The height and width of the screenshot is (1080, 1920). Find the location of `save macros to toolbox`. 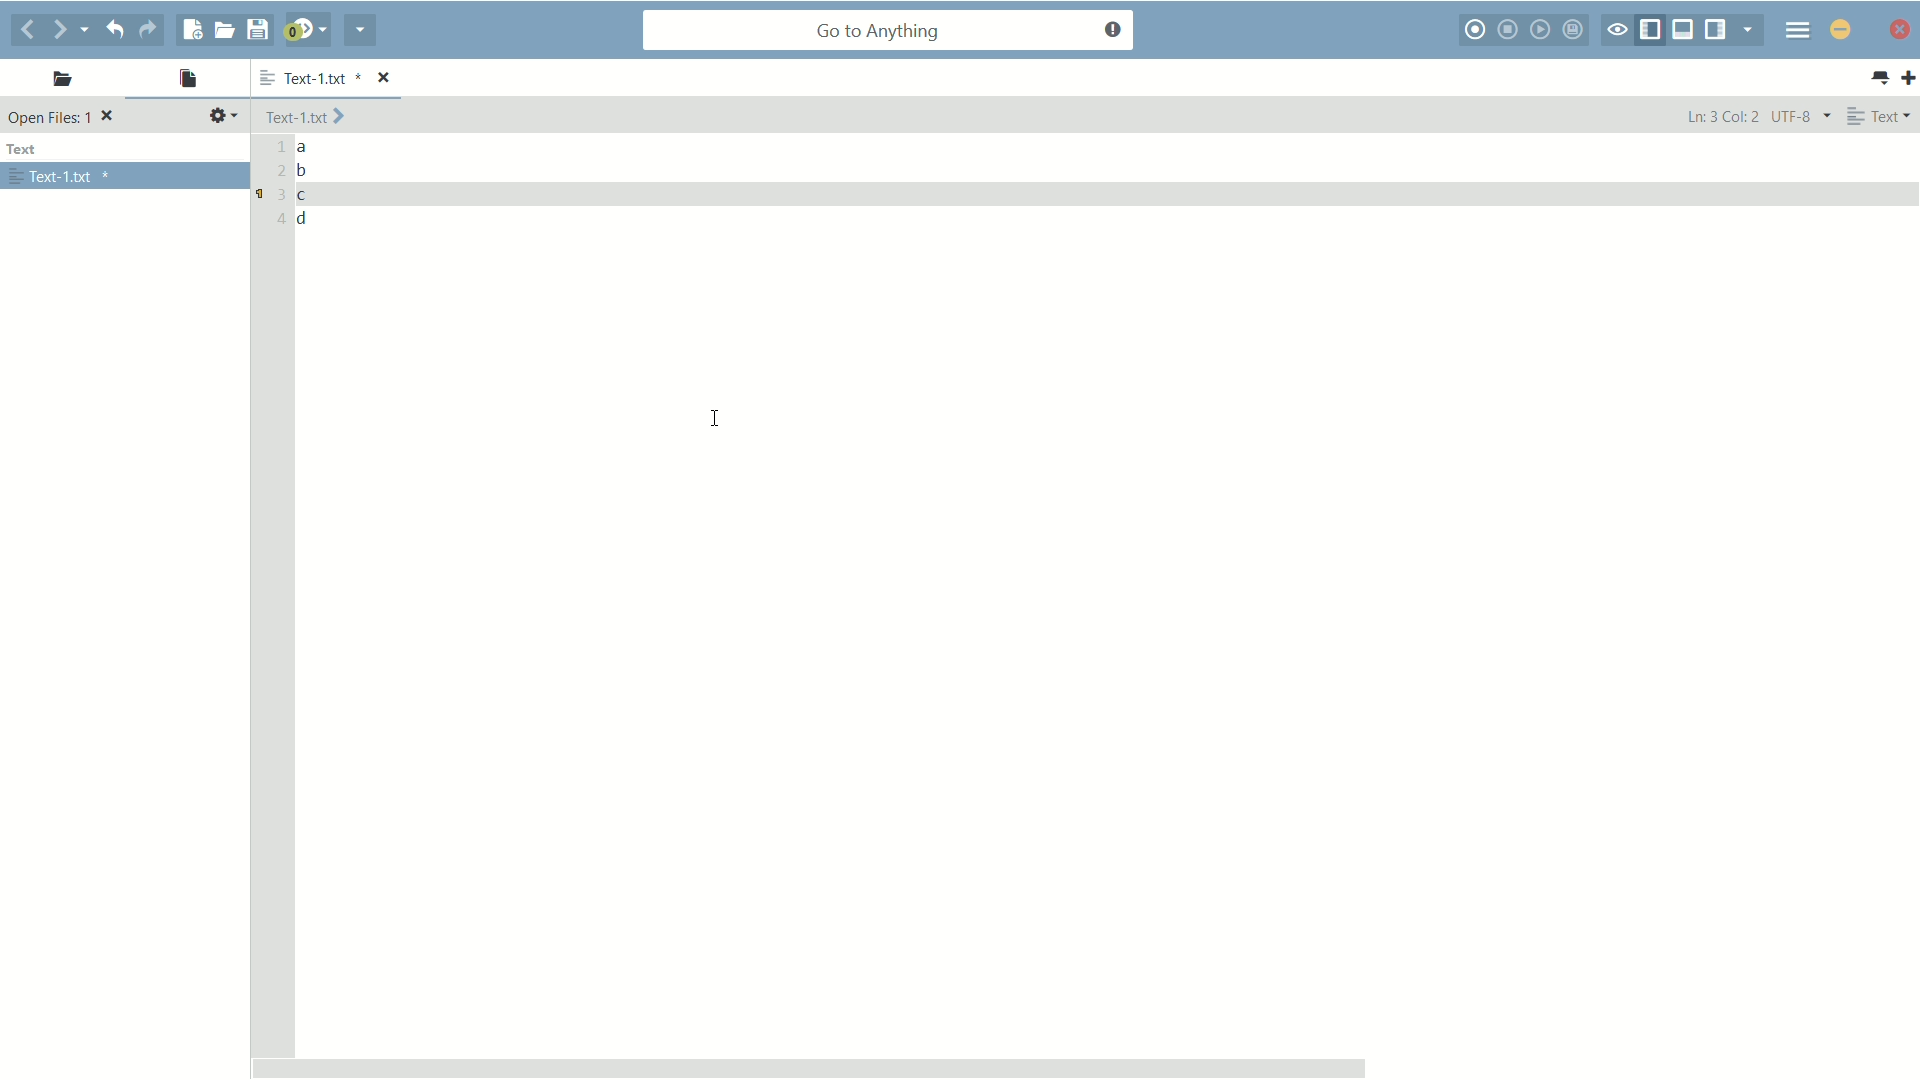

save macros to toolbox is located at coordinates (1575, 29).